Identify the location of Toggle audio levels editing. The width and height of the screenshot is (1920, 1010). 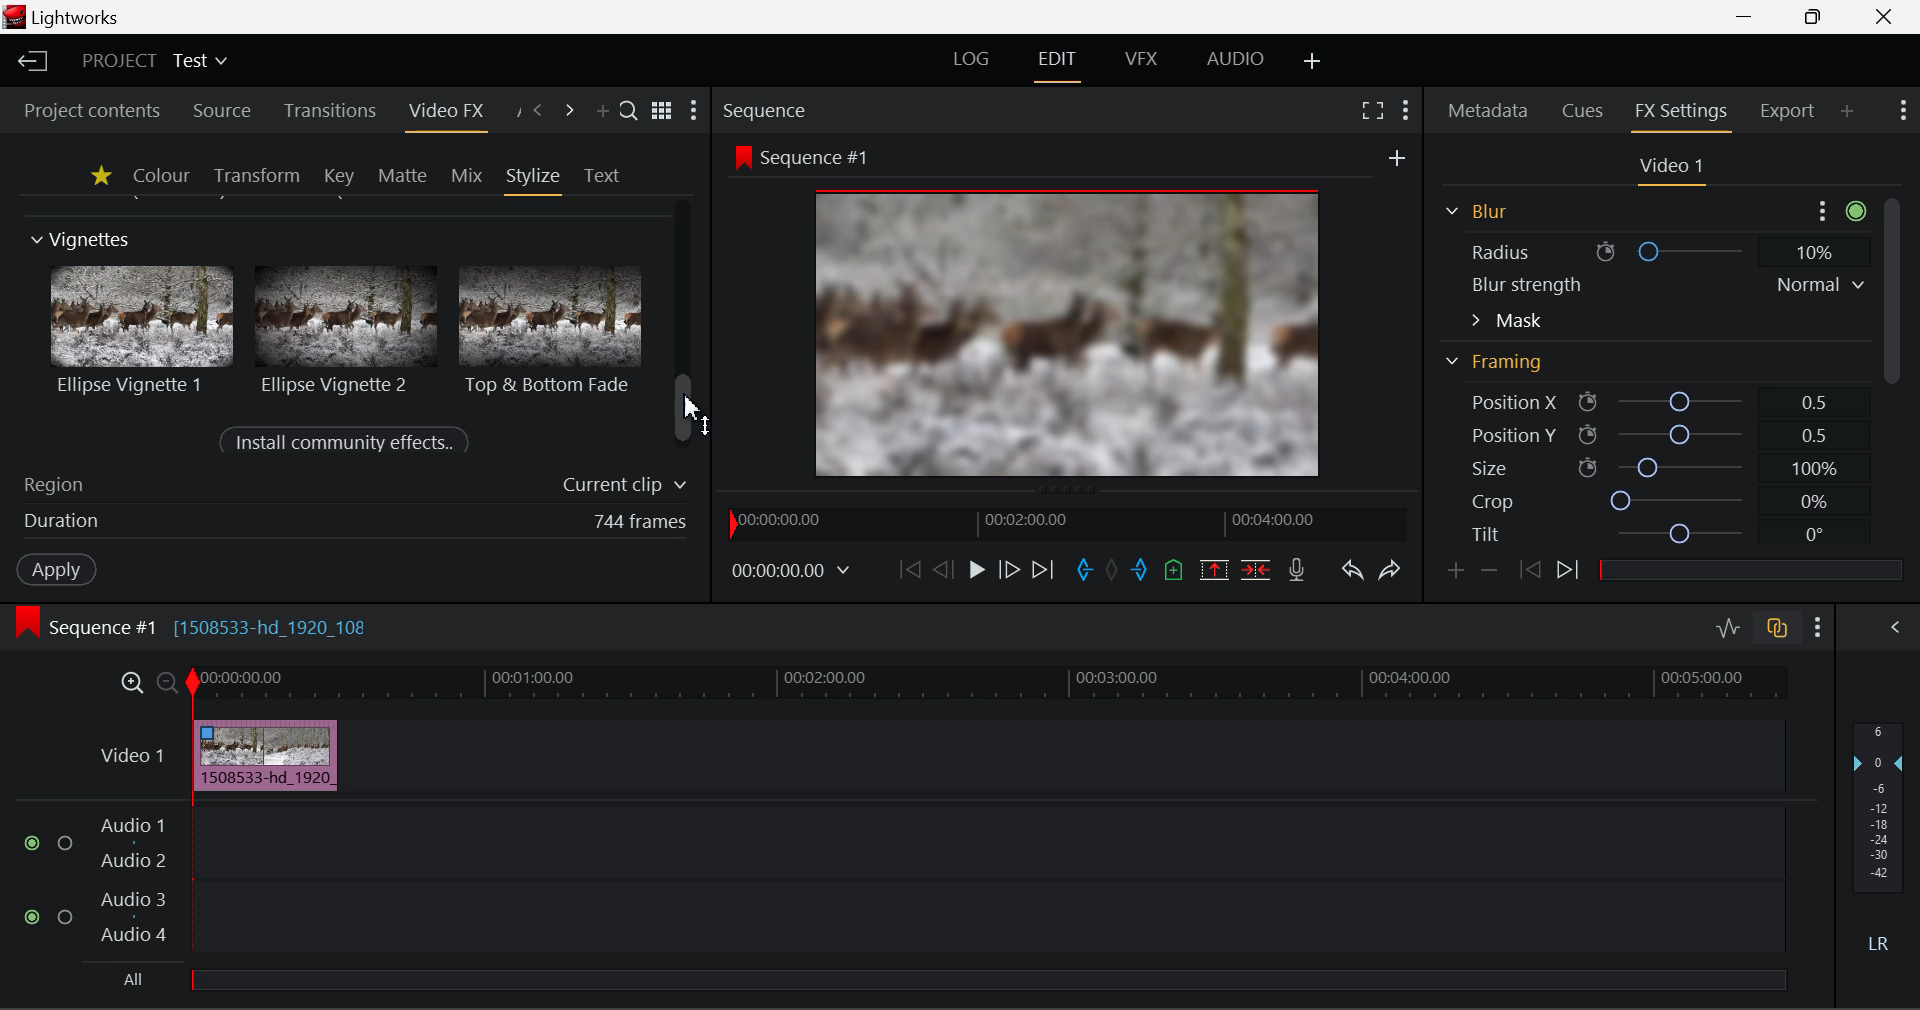
(1727, 626).